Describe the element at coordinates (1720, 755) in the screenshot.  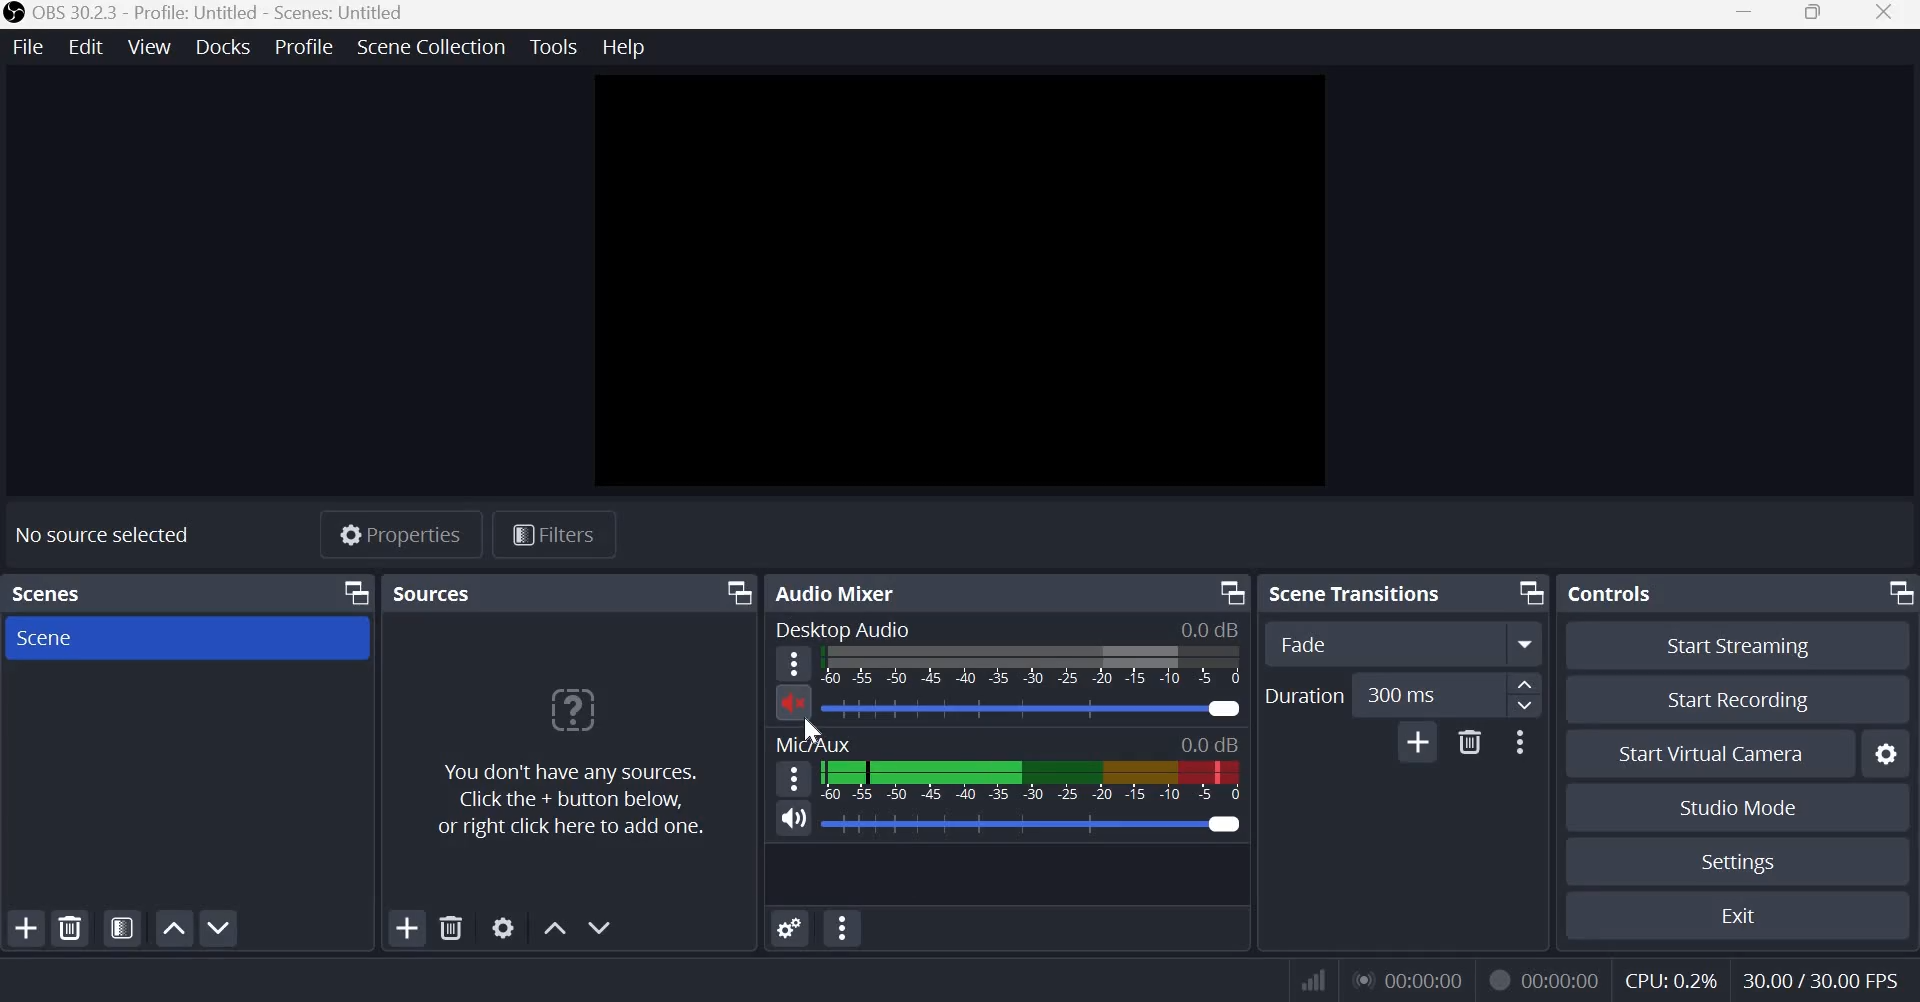
I see `Start Virtual Camera` at that location.